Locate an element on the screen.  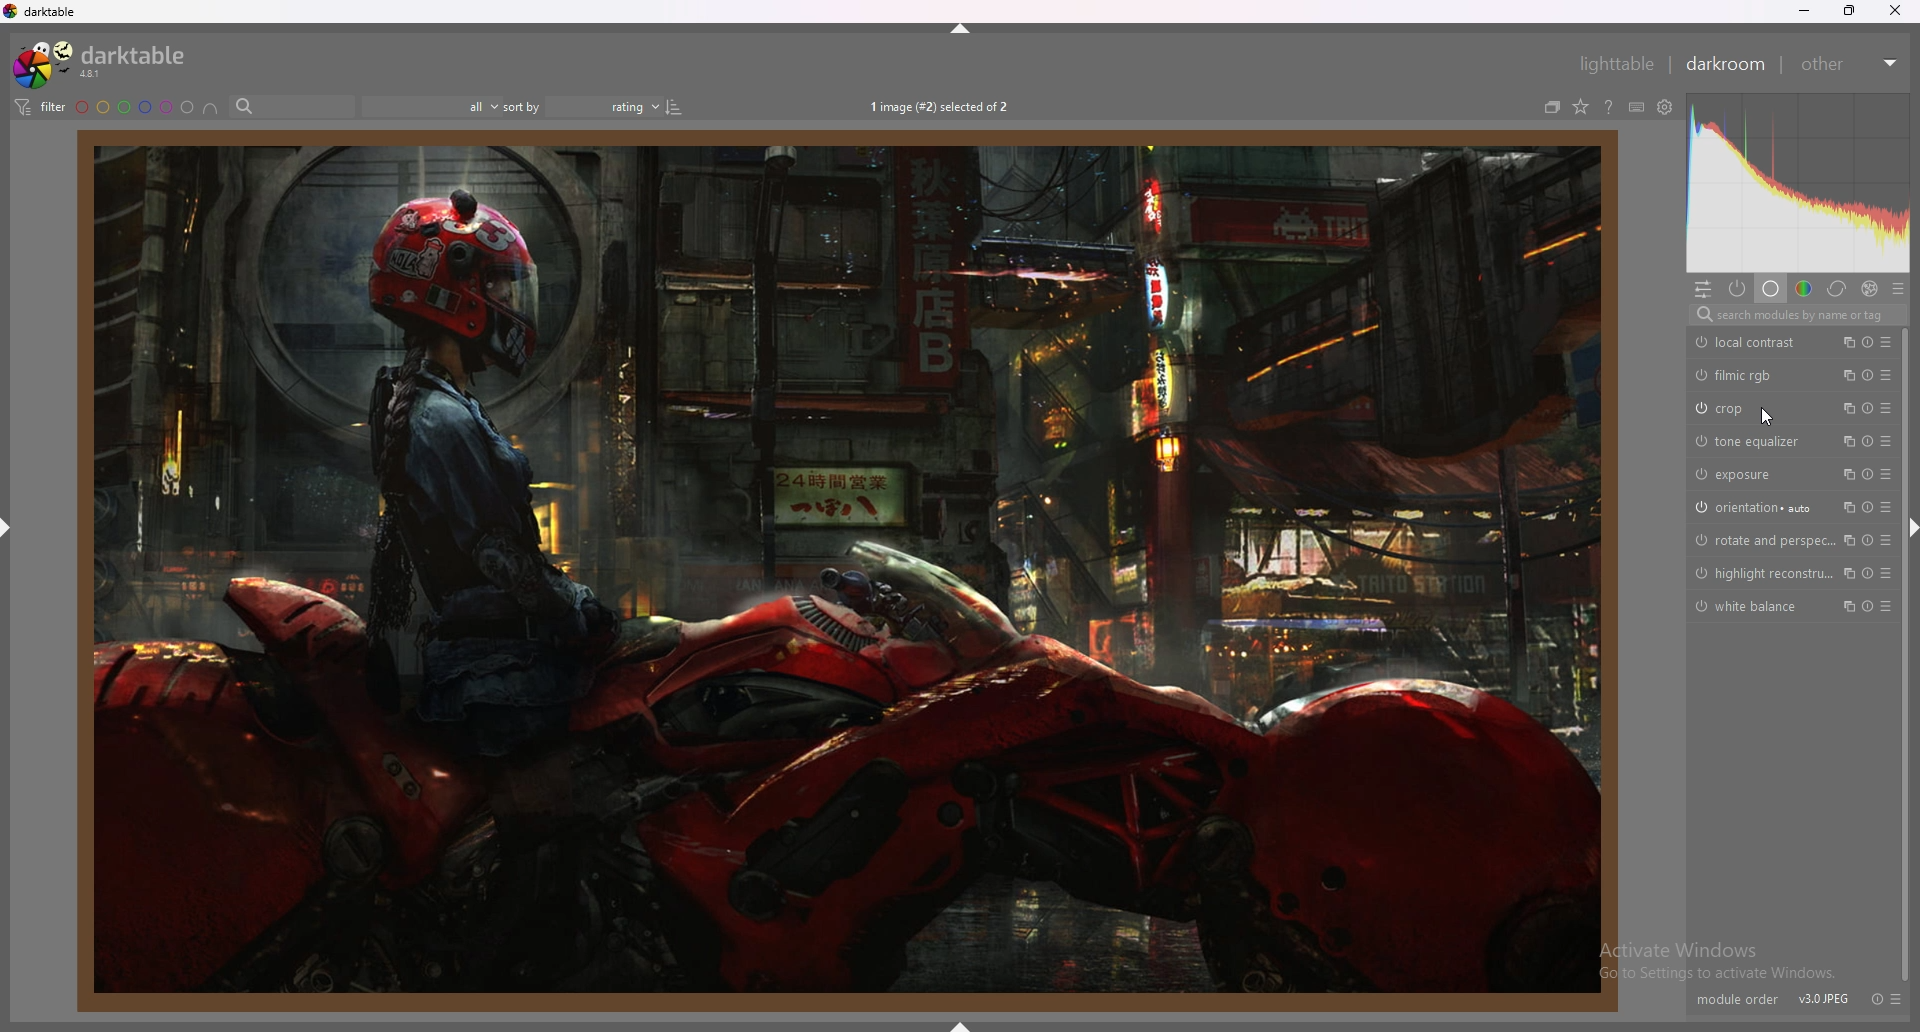
module order is located at coordinates (1732, 996).